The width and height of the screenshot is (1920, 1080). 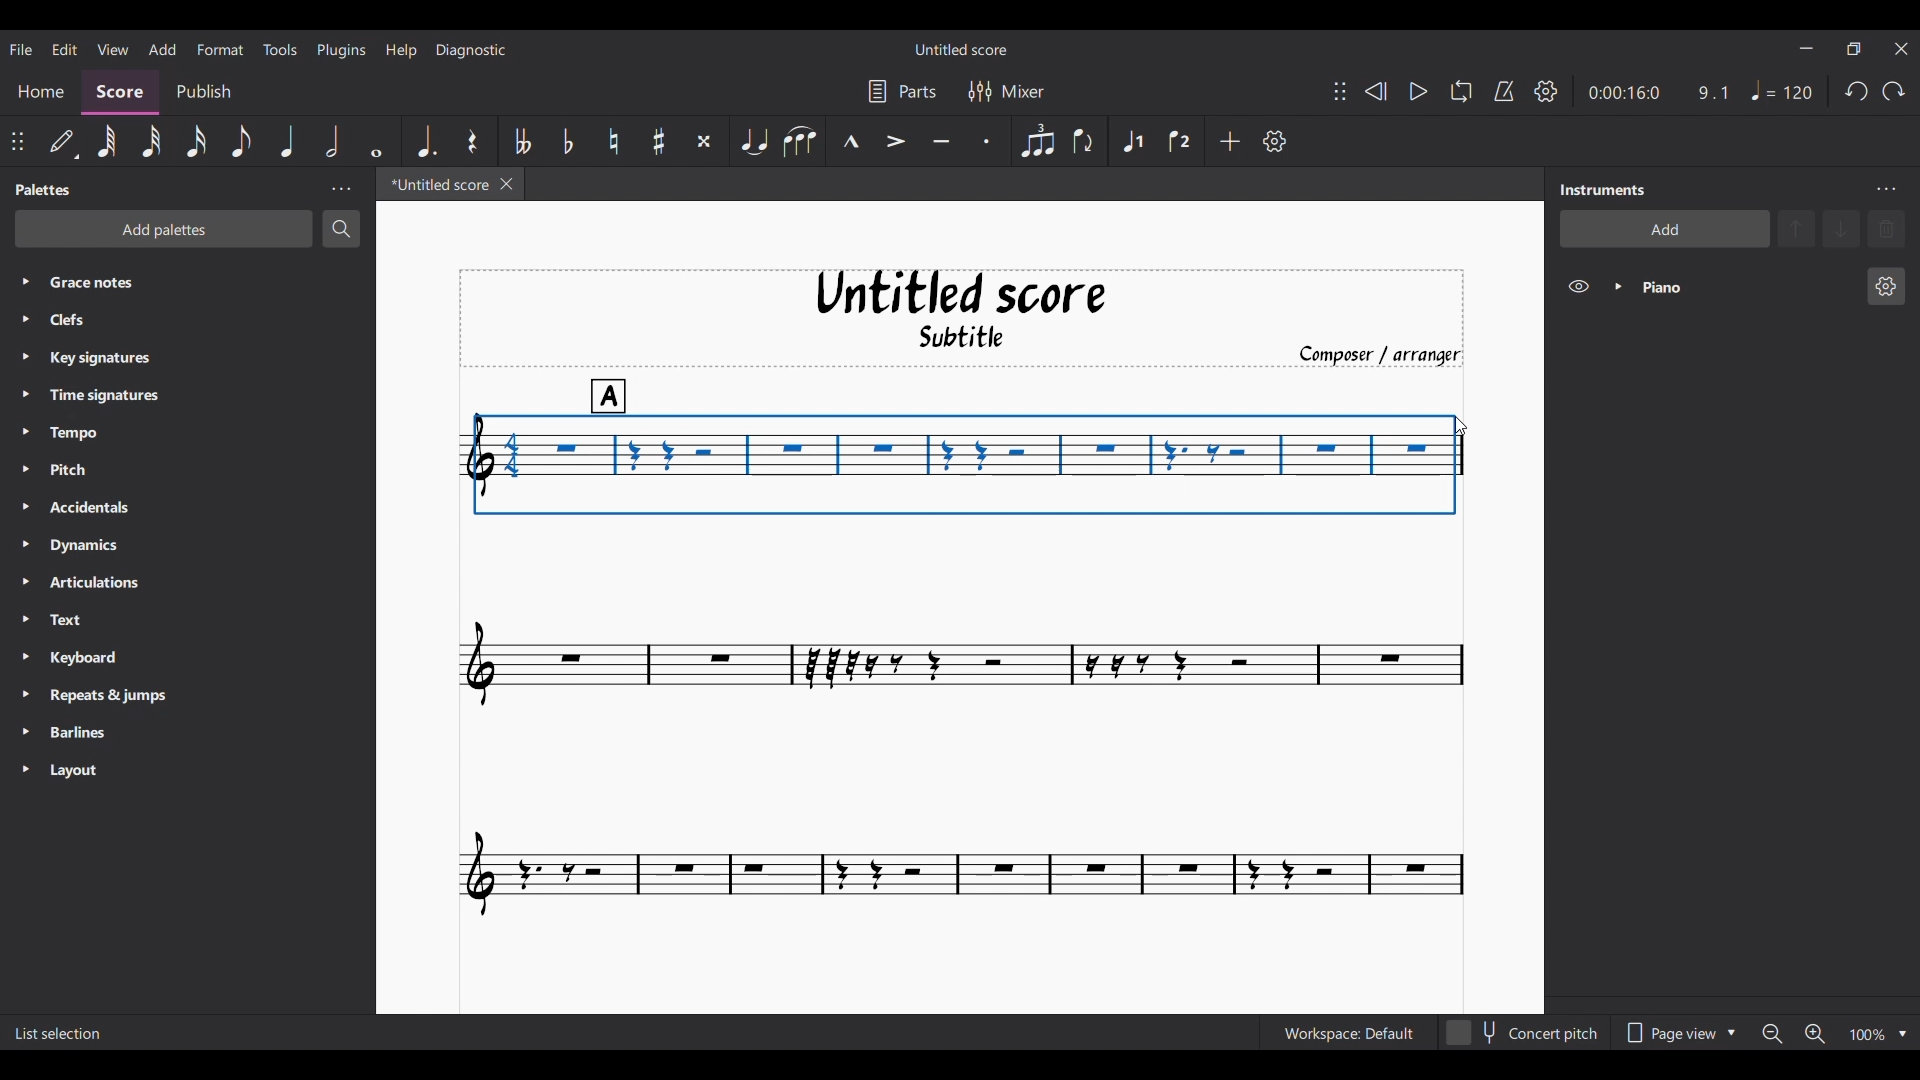 What do you see at coordinates (123, 394) in the screenshot?
I see `Time signatures` at bounding box center [123, 394].